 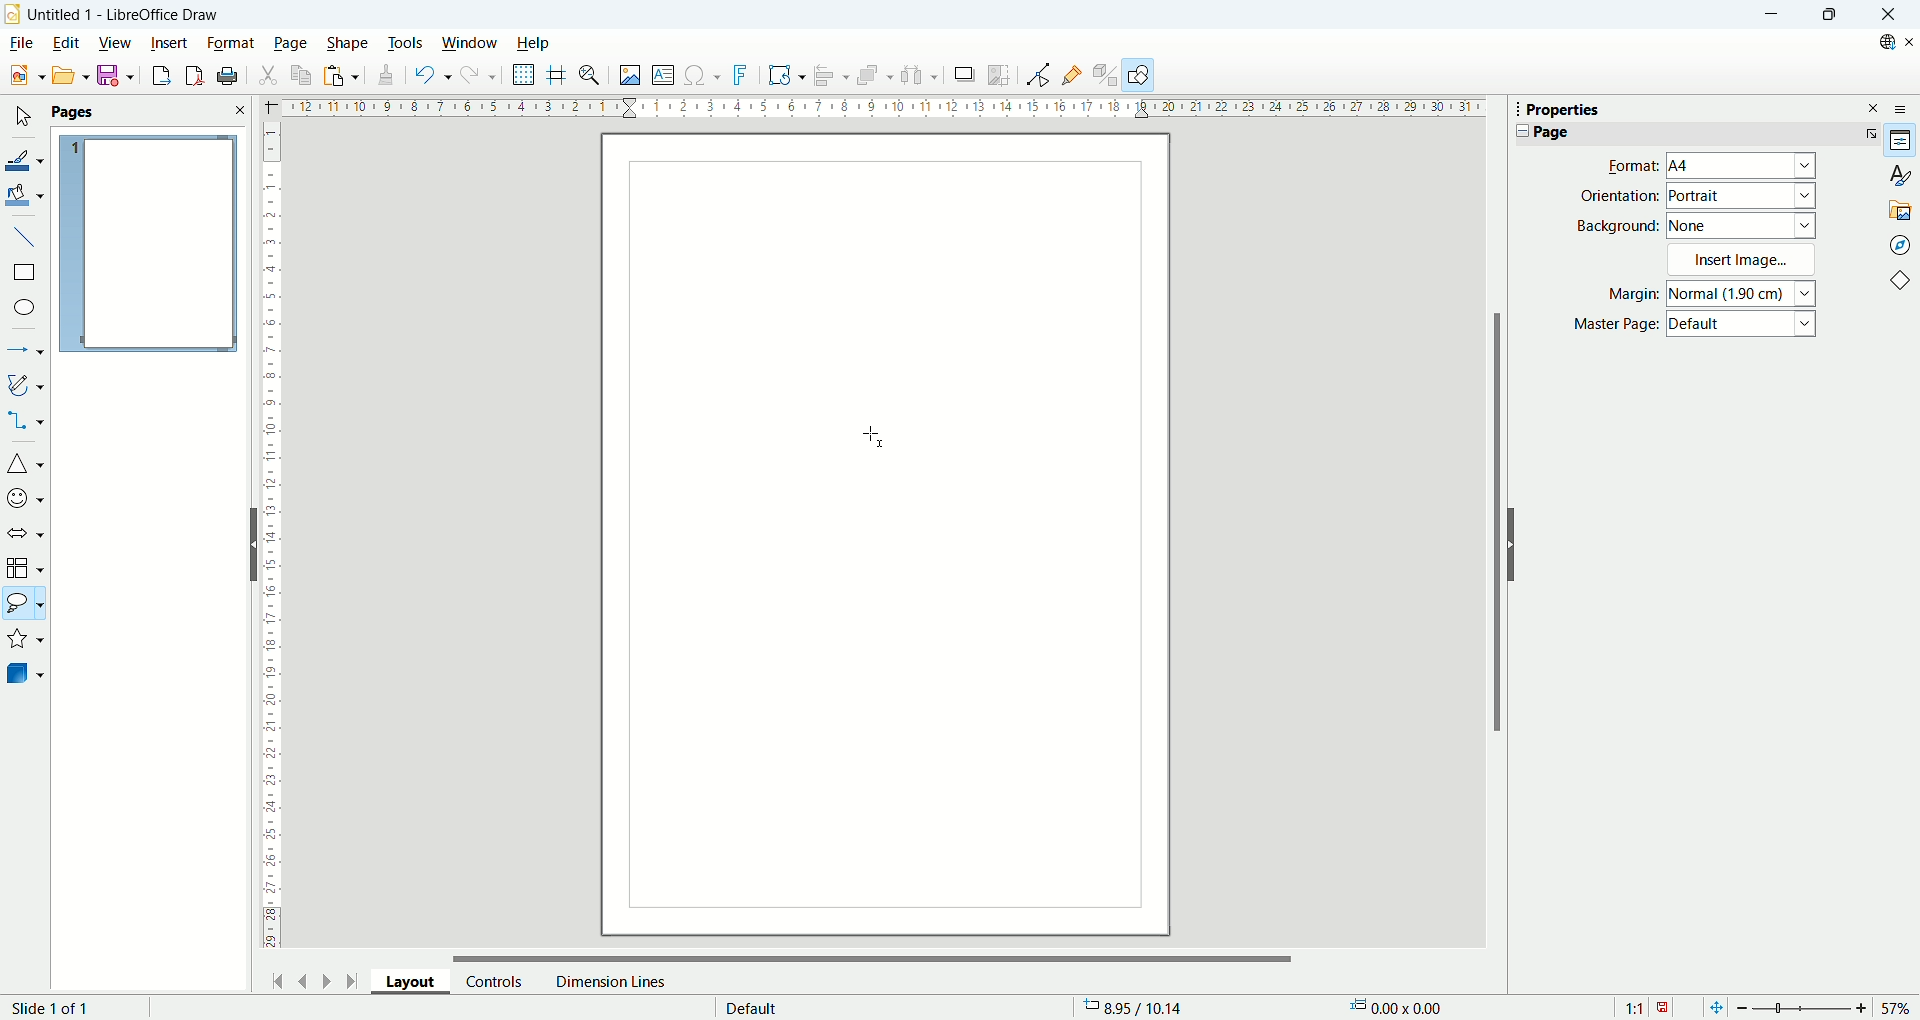 What do you see at coordinates (25, 422) in the screenshot?
I see `connectors` at bounding box center [25, 422].